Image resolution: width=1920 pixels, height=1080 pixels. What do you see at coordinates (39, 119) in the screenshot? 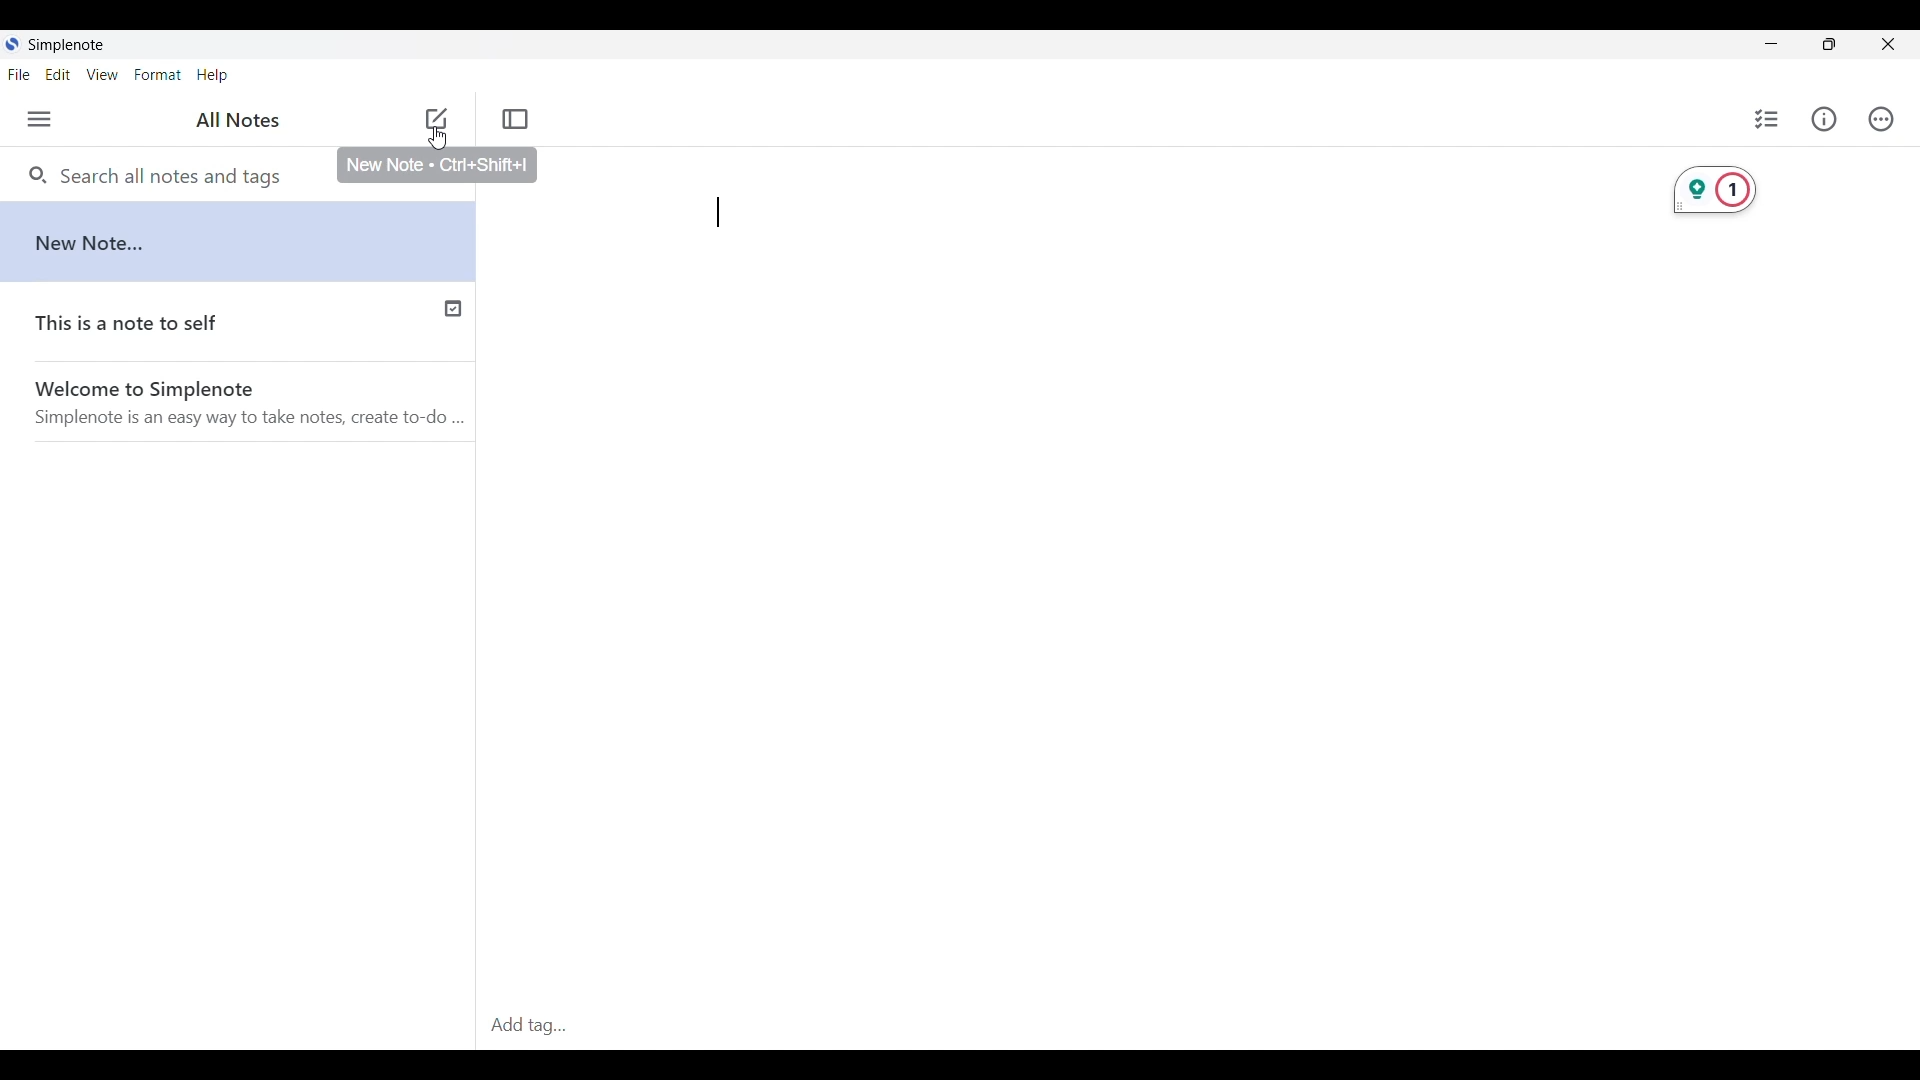
I see `Menu` at bounding box center [39, 119].